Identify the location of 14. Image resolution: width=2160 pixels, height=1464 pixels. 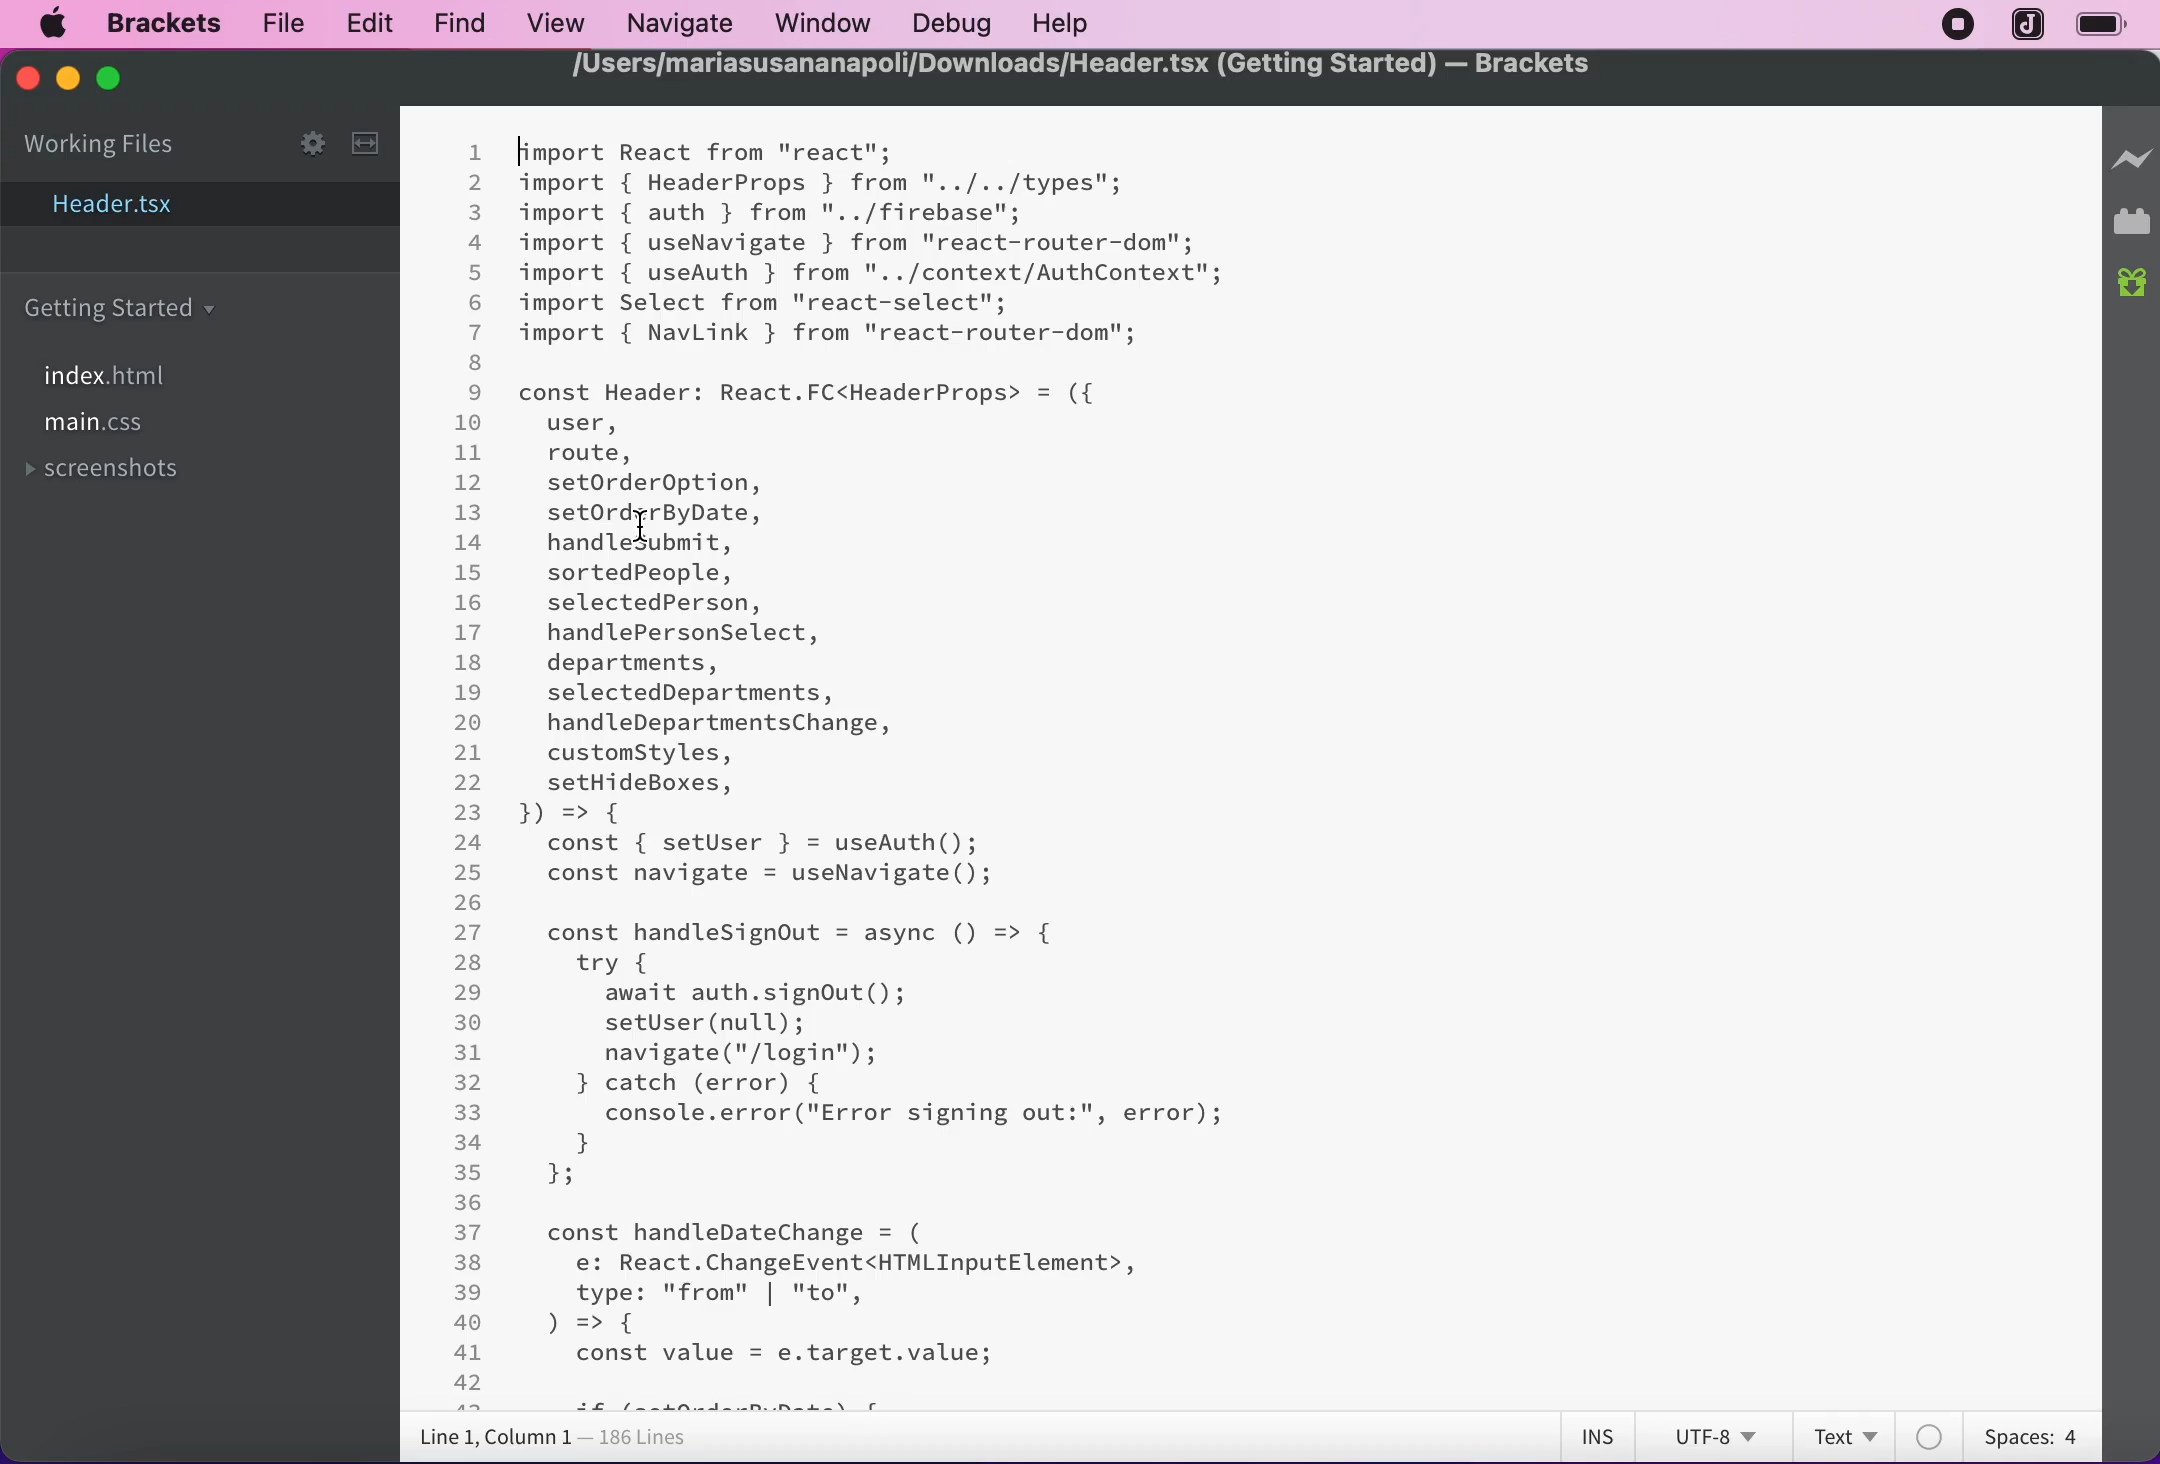
(470, 543).